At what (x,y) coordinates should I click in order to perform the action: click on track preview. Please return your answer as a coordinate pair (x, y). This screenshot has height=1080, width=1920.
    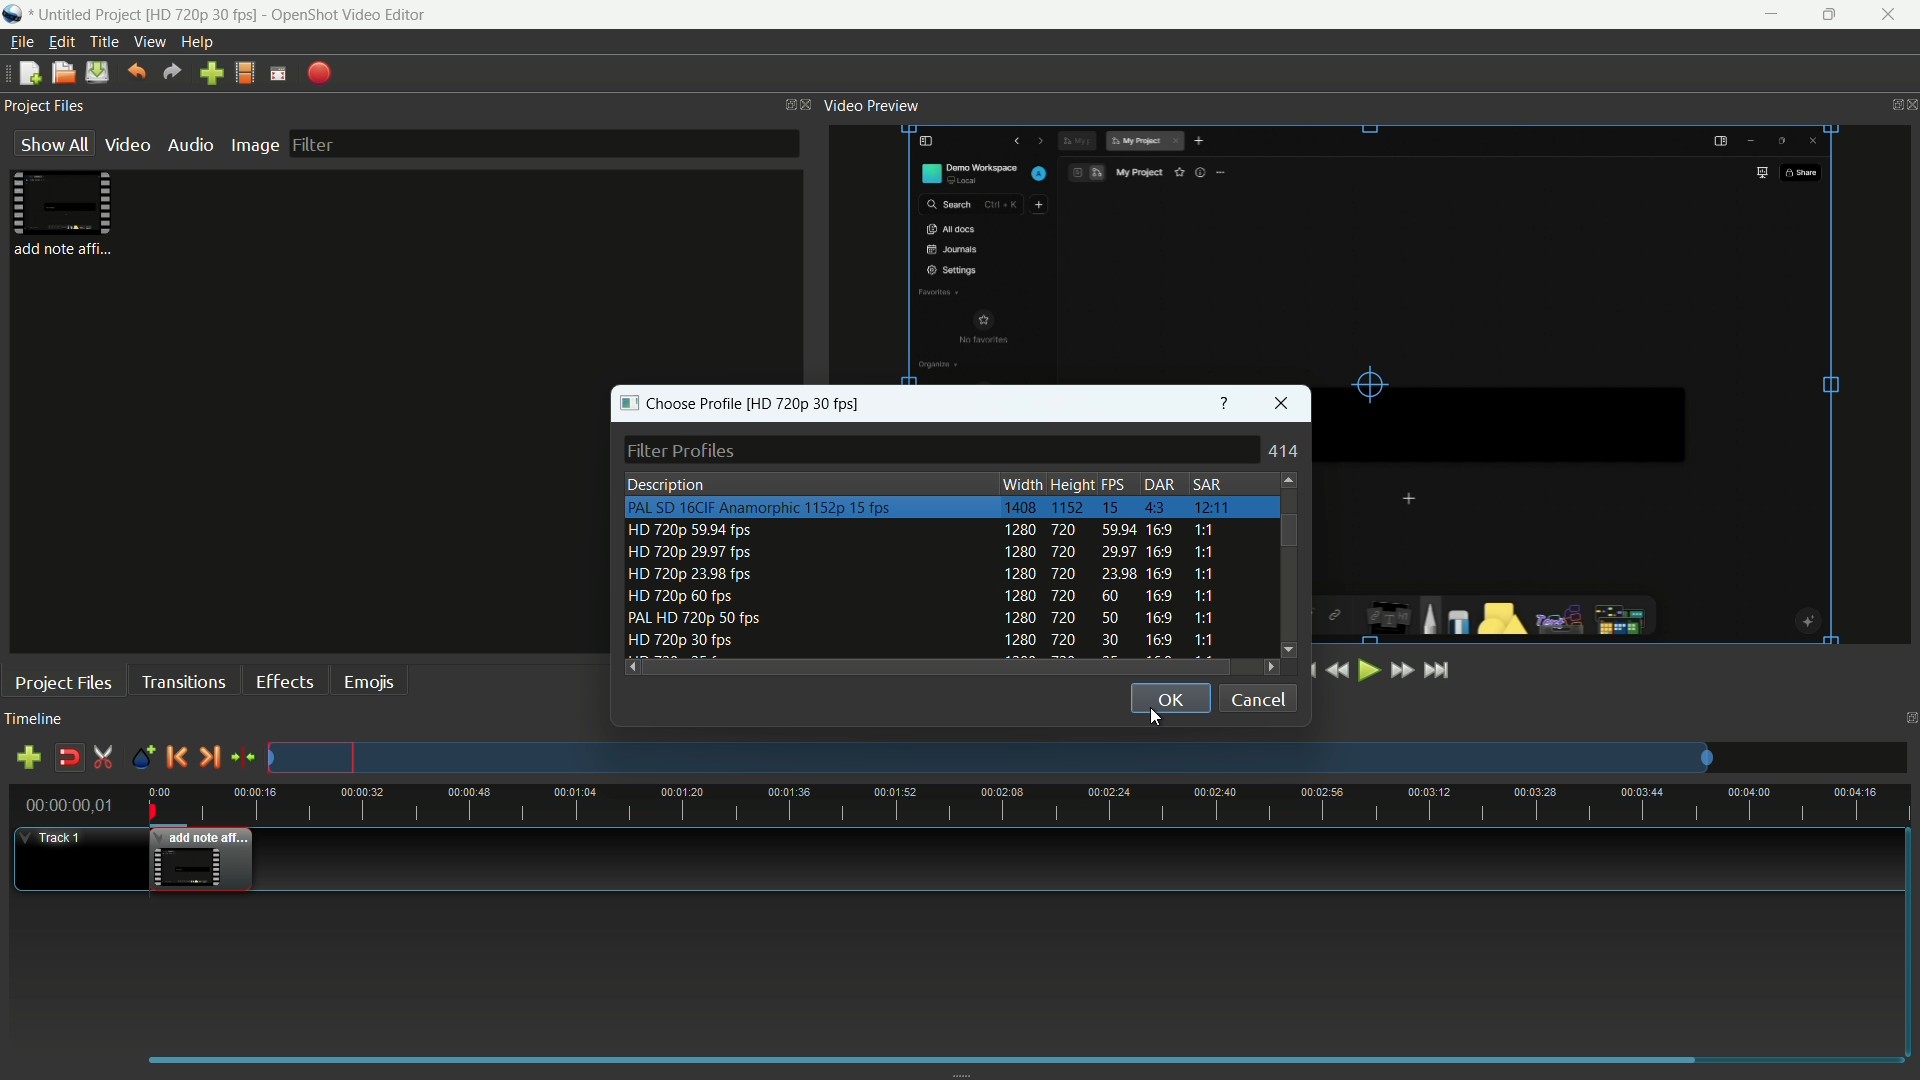
    Looking at the image, I should click on (1087, 757).